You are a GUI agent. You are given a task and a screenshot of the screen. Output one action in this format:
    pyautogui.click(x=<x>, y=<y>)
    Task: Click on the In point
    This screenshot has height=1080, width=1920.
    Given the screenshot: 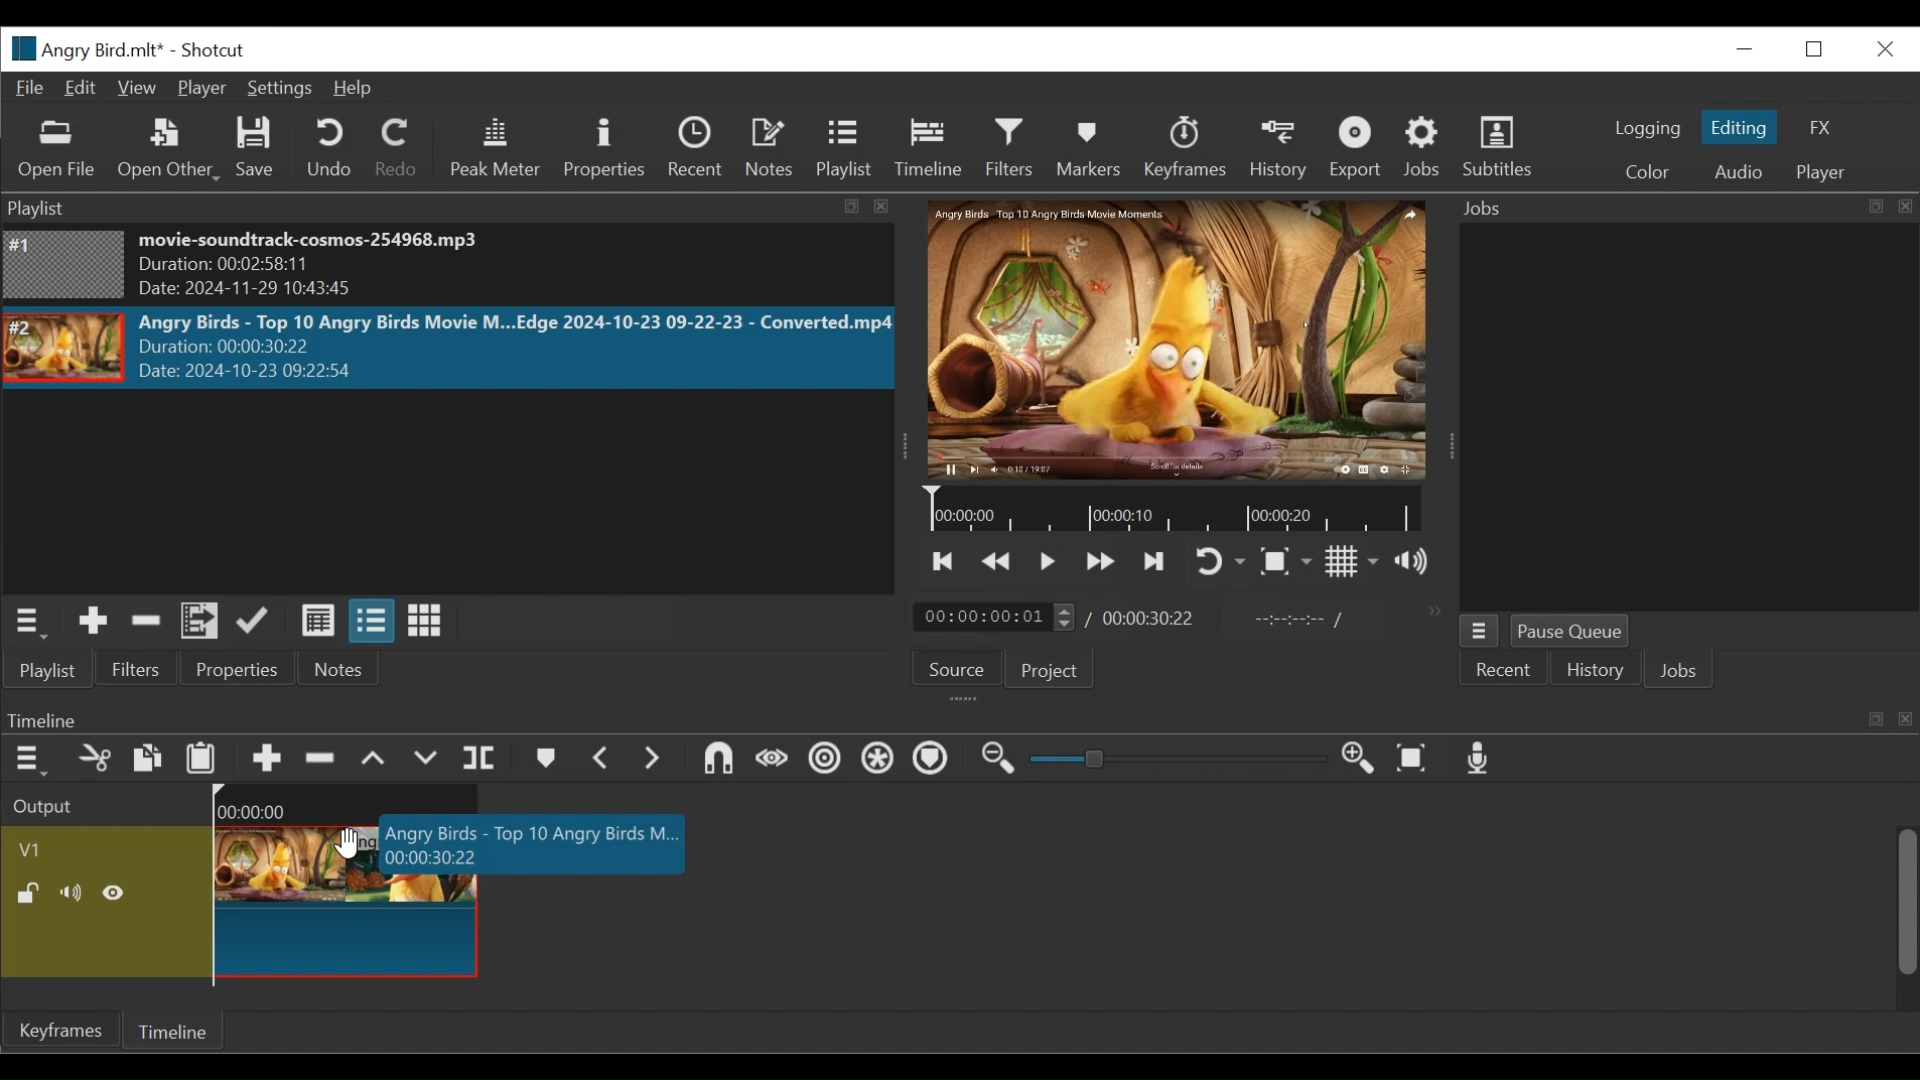 What is the action you would take?
    pyautogui.click(x=1293, y=618)
    